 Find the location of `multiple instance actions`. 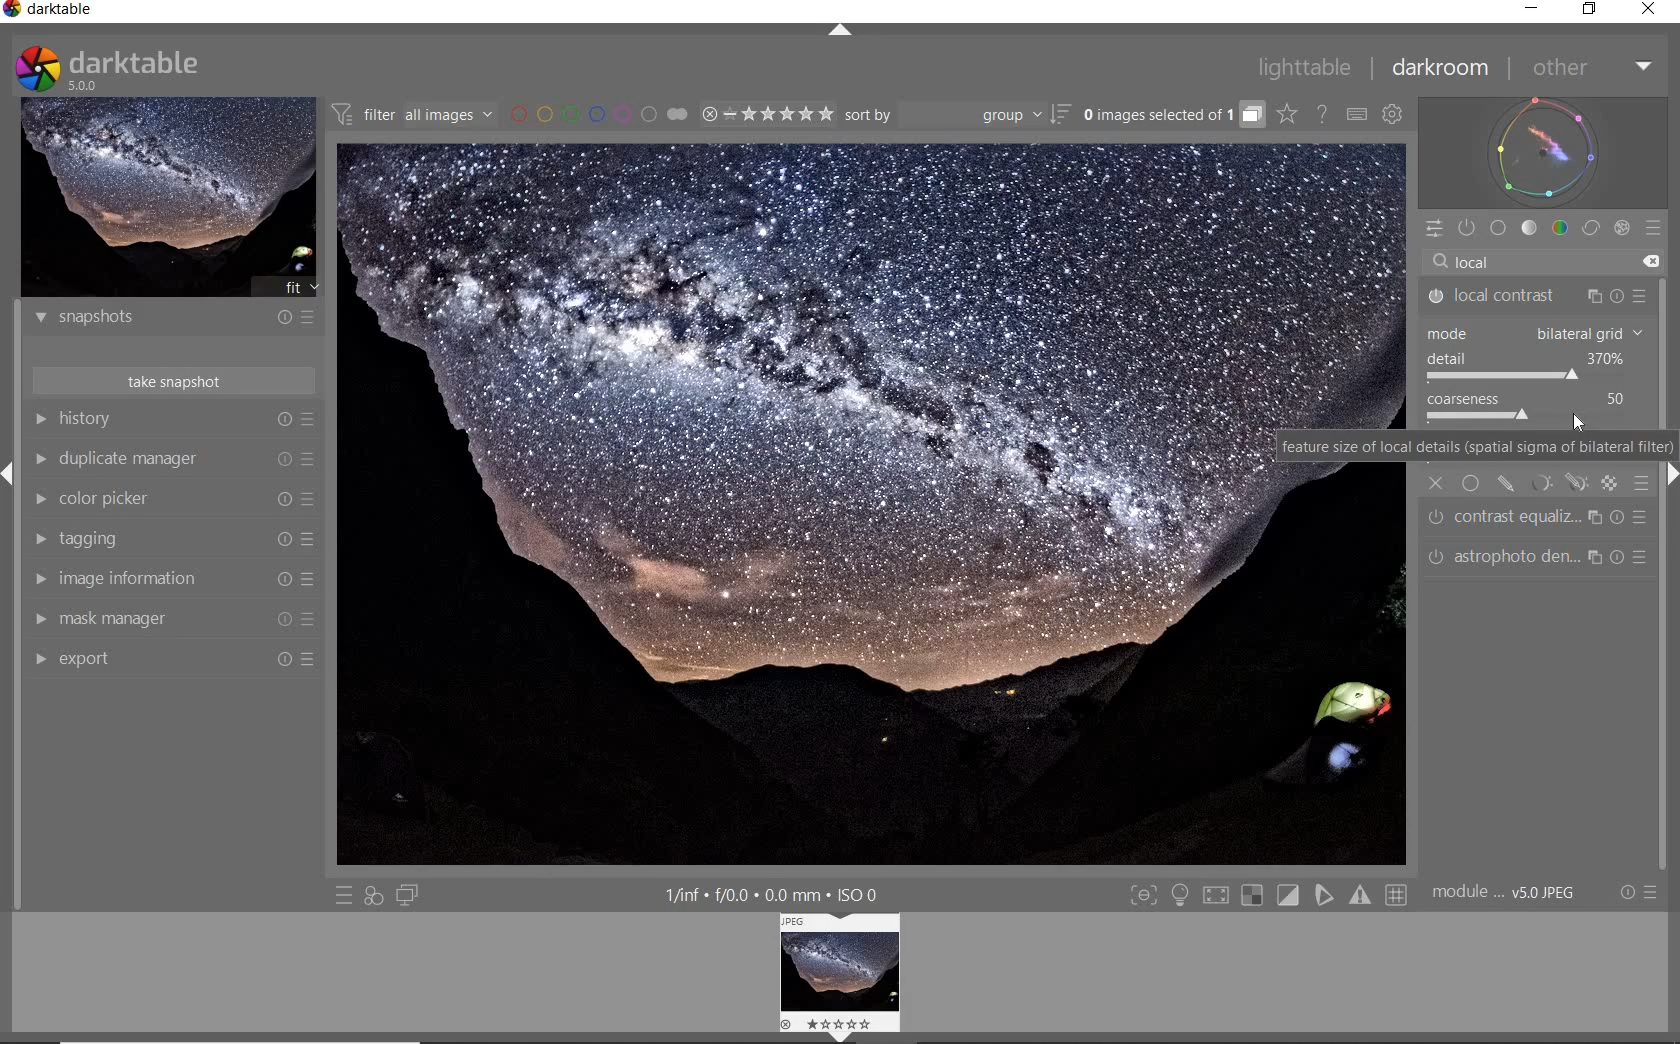

multiple instance actions is located at coordinates (1596, 561).